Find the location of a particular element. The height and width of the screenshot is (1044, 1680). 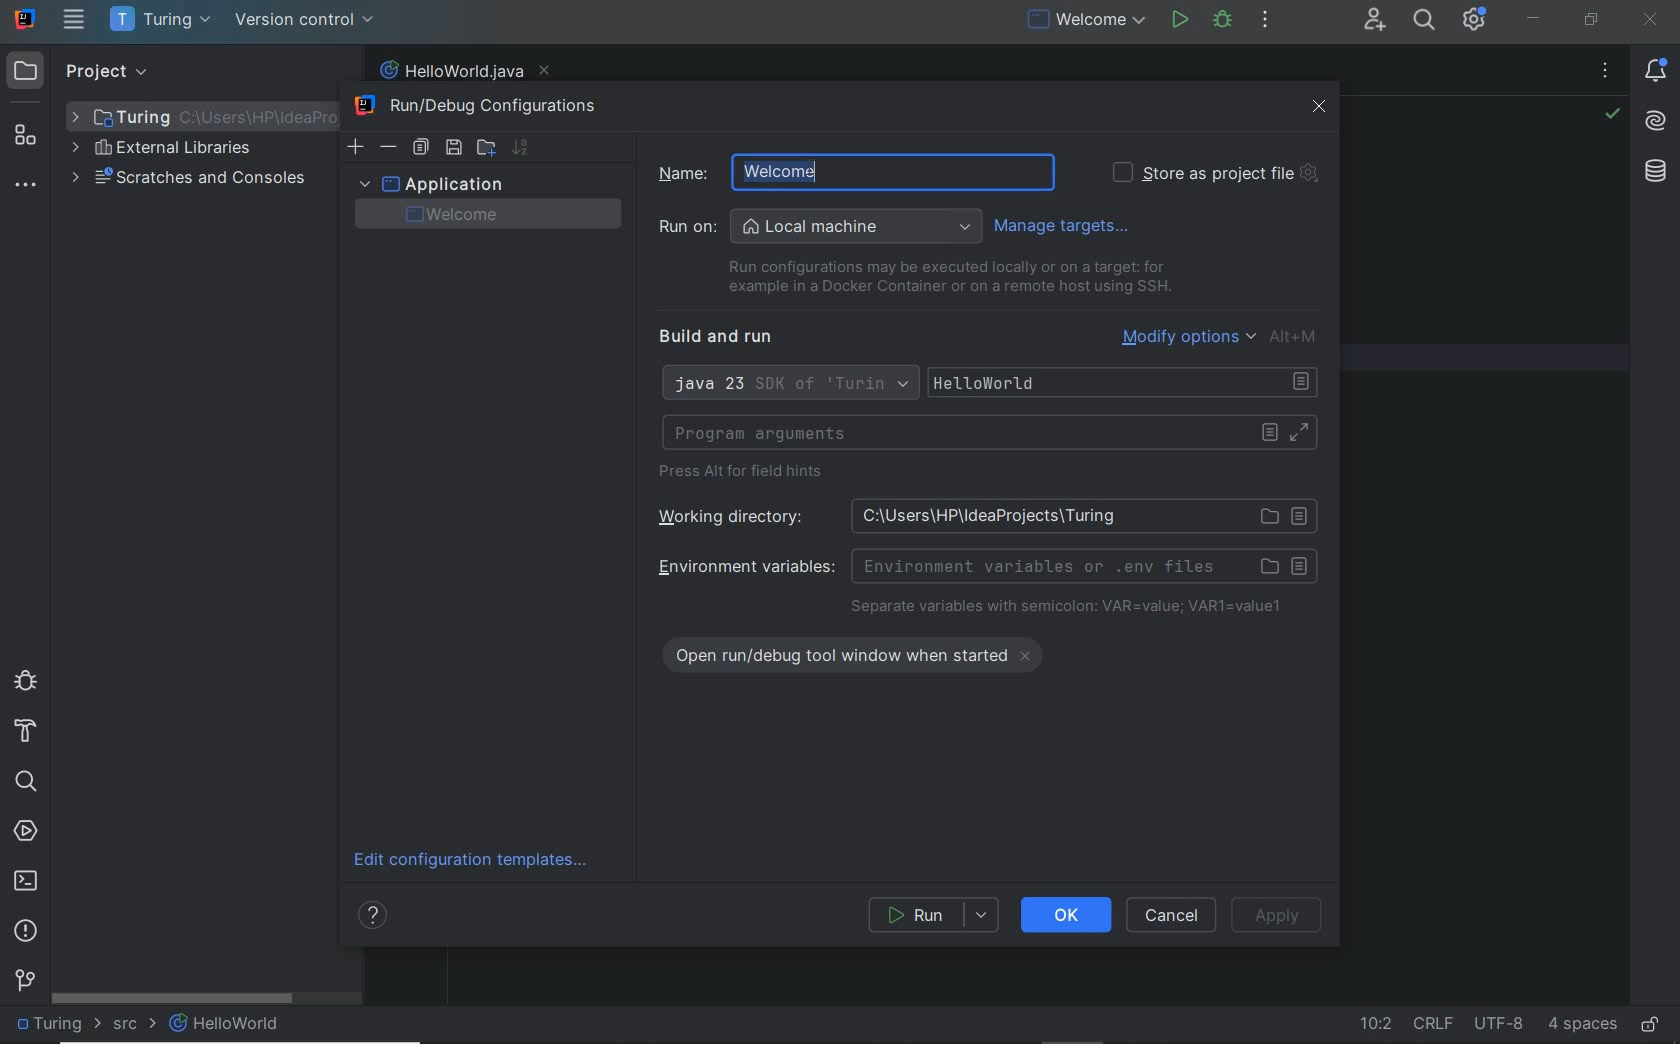

Database is located at coordinates (1659, 176).